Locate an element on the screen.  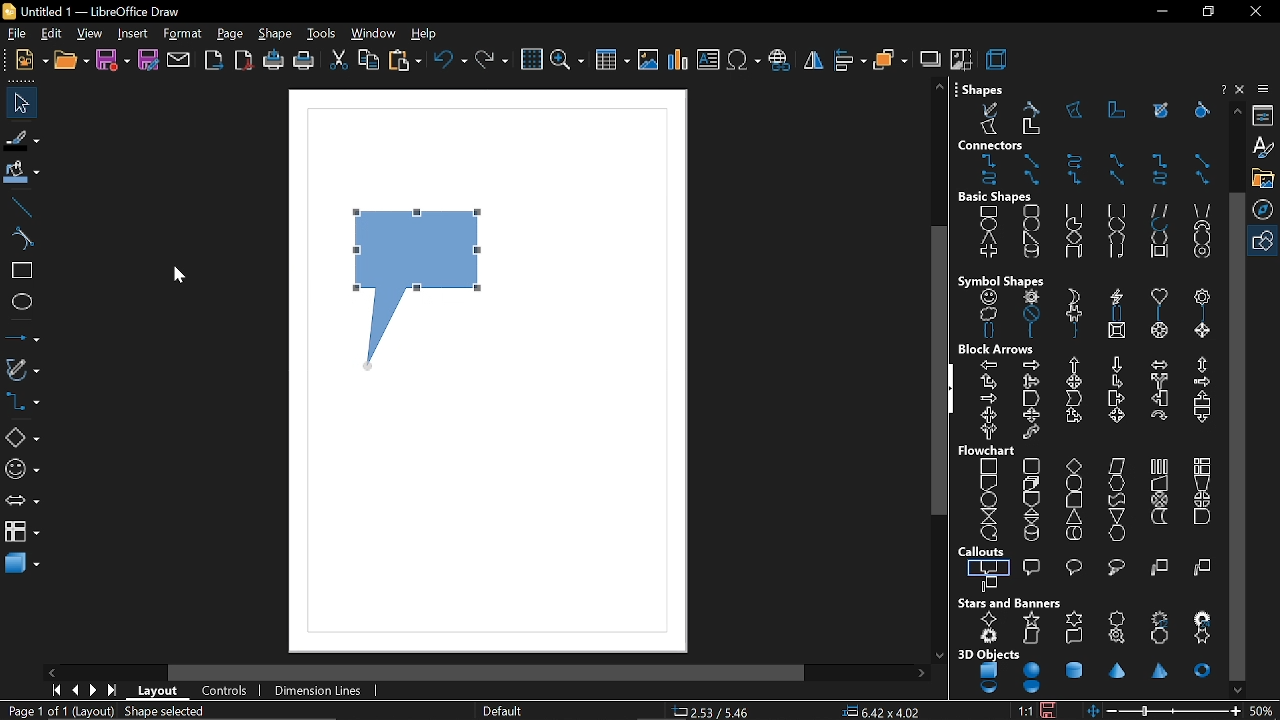
insert is located at coordinates (134, 34).